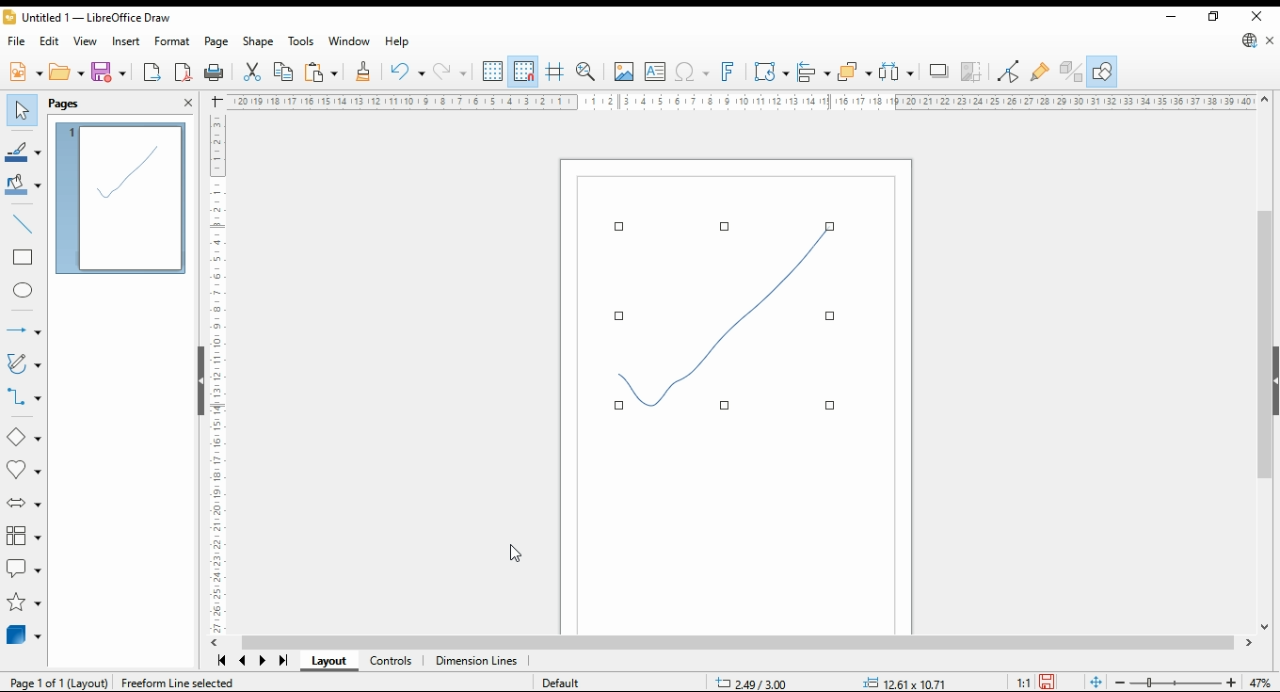  What do you see at coordinates (513, 557) in the screenshot?
I see `mouse pointer` at bounding box center [513, 557].